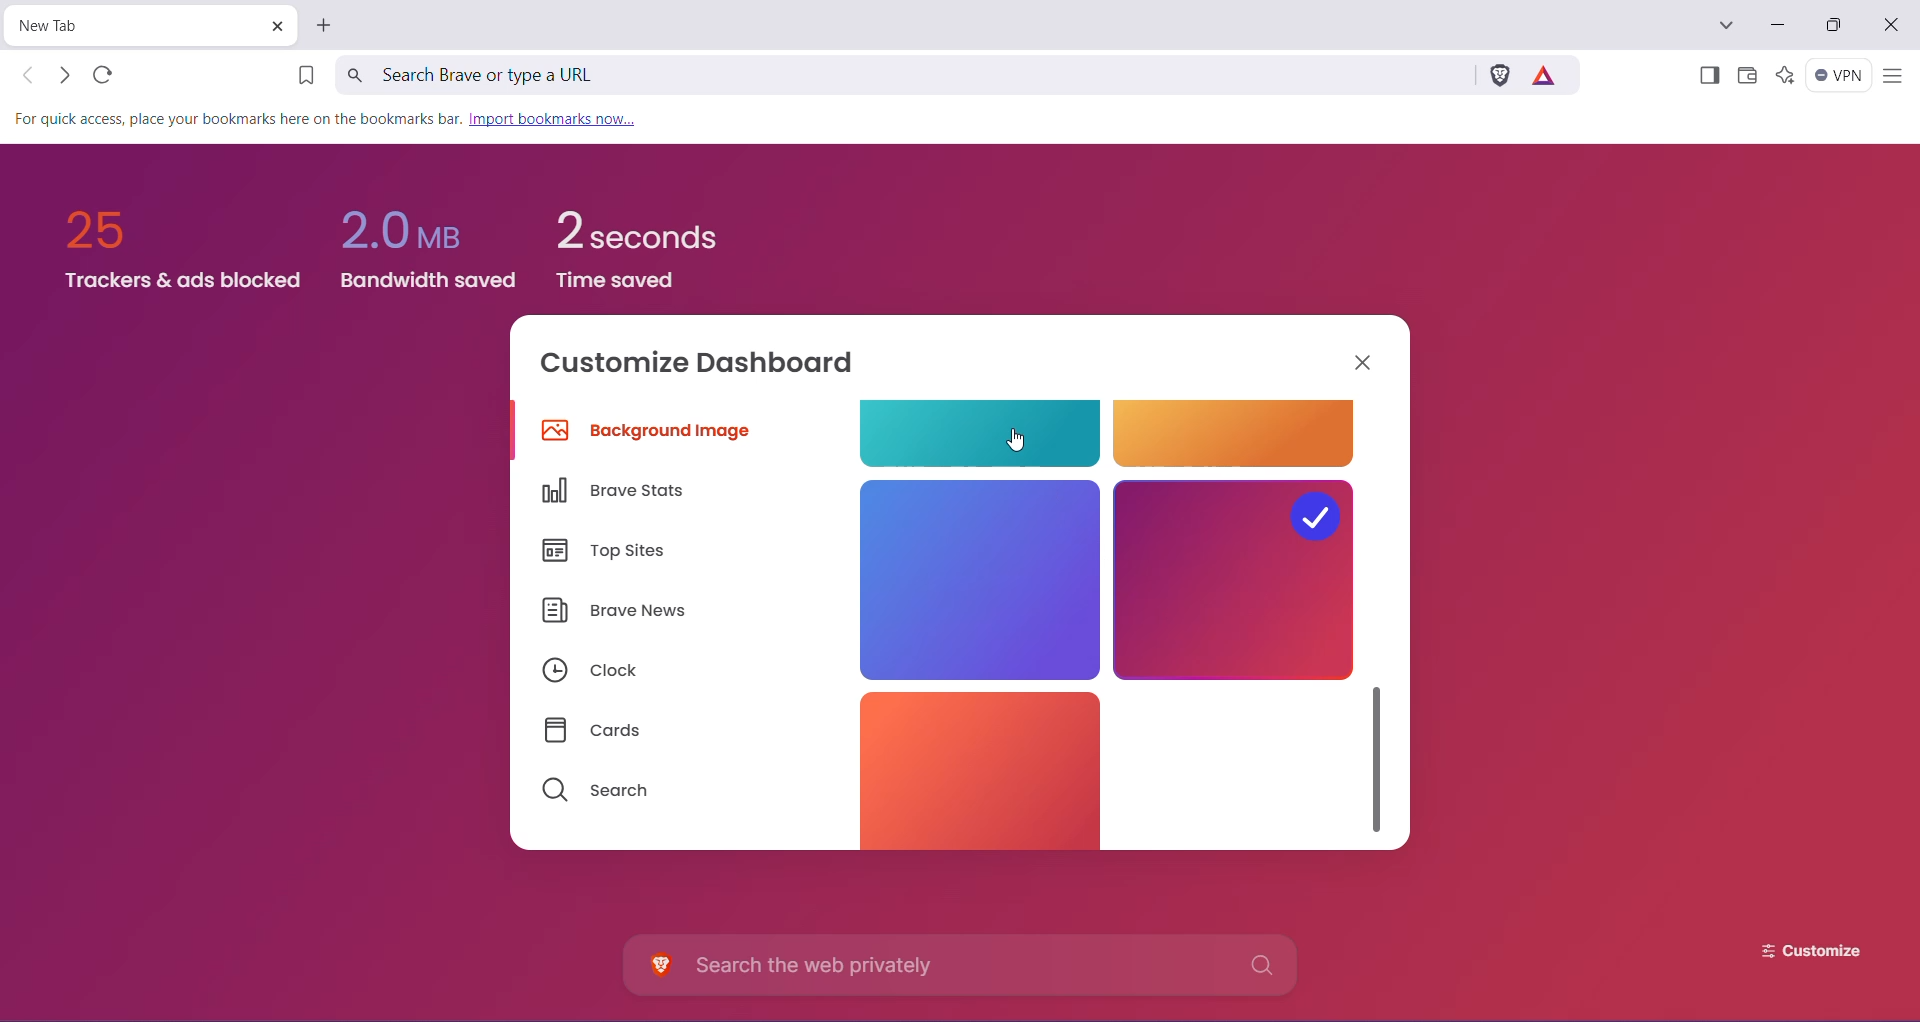 The height and width of the screenshot is (1022, 1920). Describe the element at coordinates (651, 434) in the screenshot. I see `Background Image` at that location.